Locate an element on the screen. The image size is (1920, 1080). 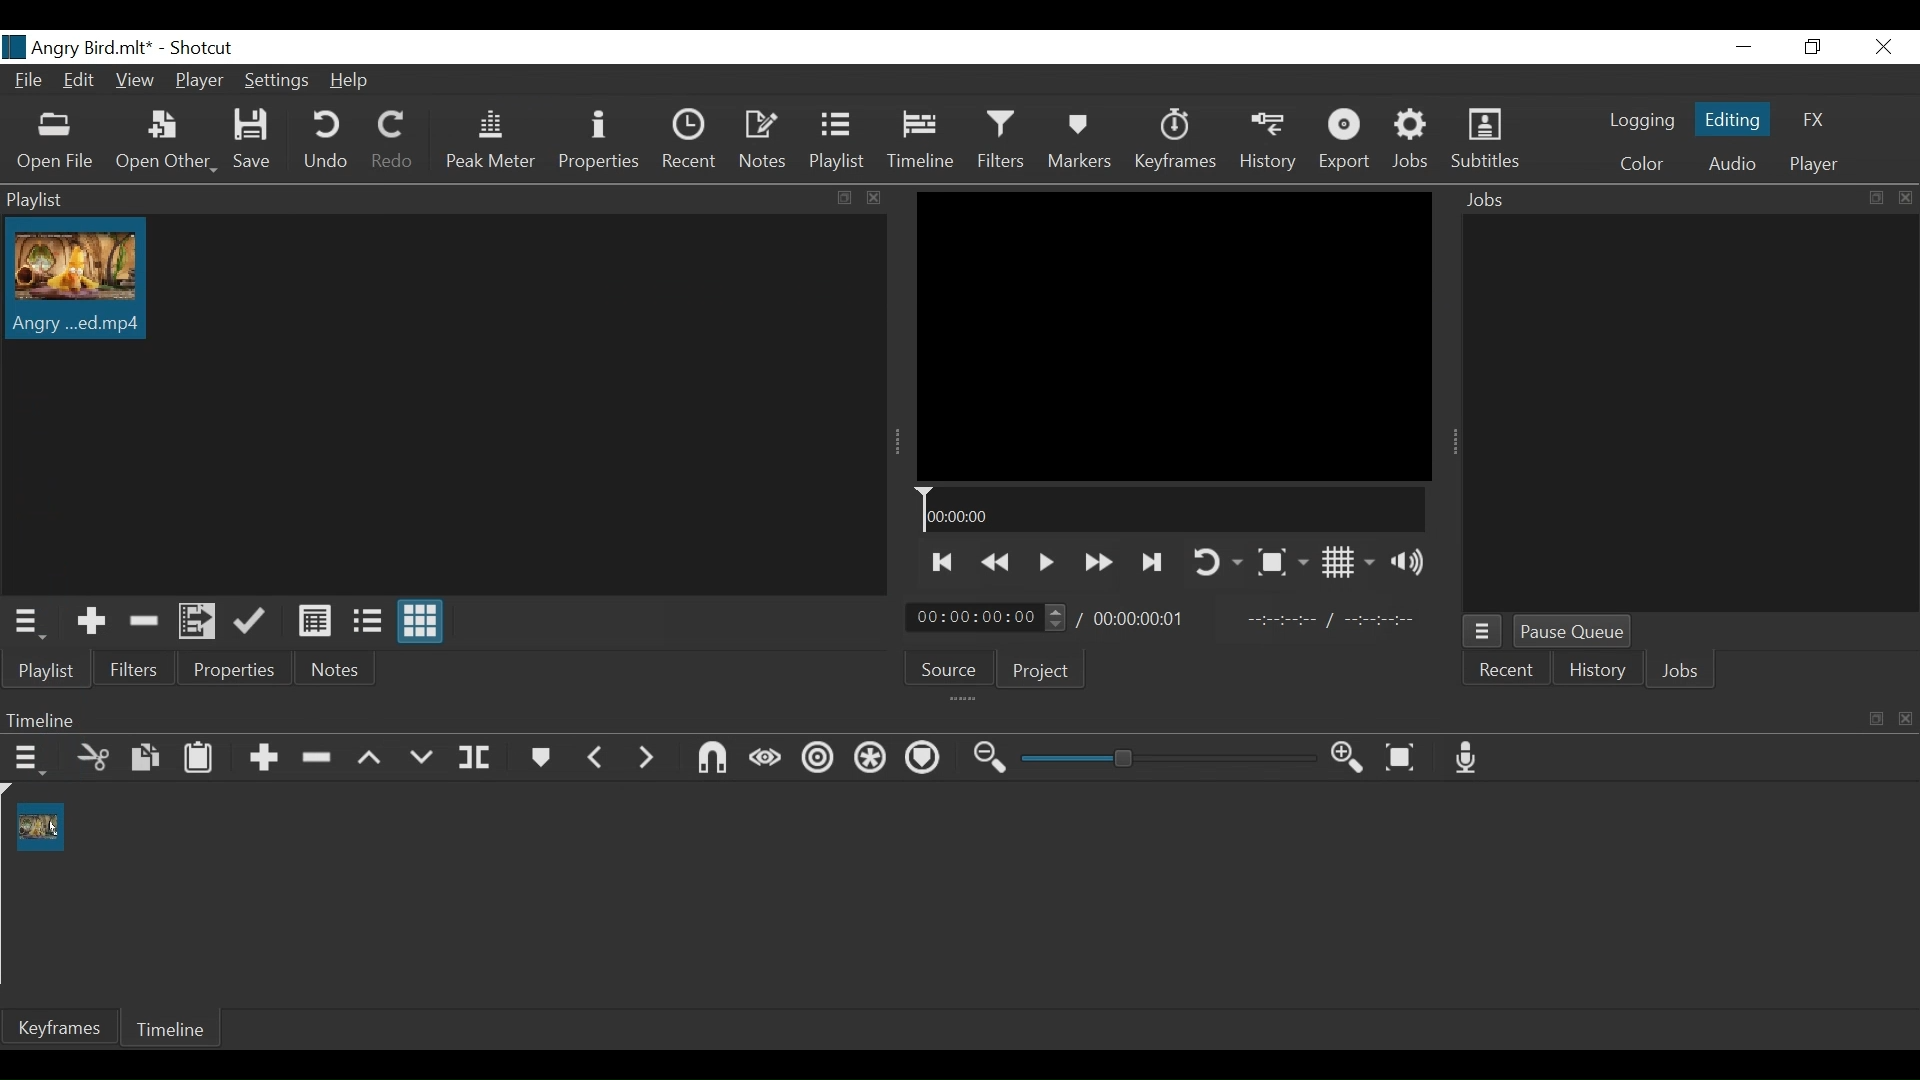
Skip to the next point is located at coordinates (939, 564).